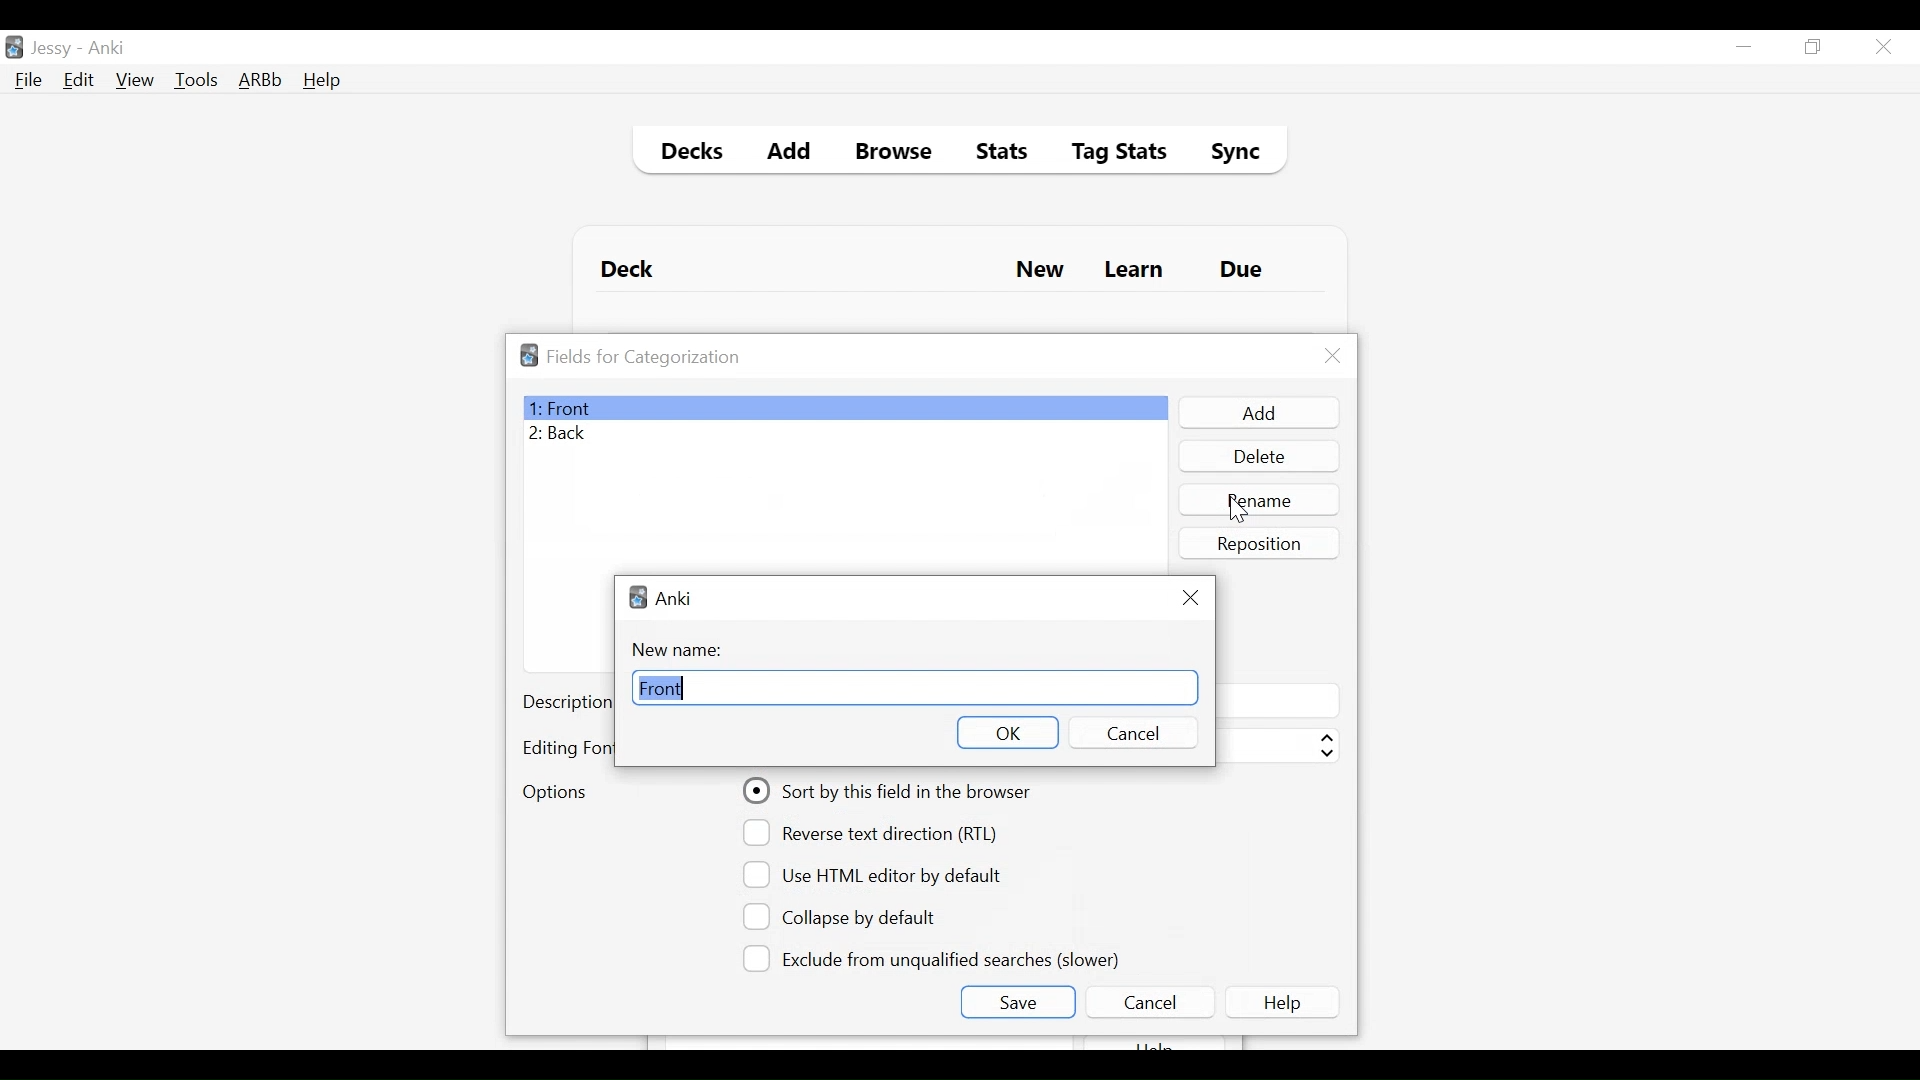  What do you see at coordinates (935, 957) in the screenshot?
I see `(un)select Exclude from unqualified searches` at bounding box center [935, 957].